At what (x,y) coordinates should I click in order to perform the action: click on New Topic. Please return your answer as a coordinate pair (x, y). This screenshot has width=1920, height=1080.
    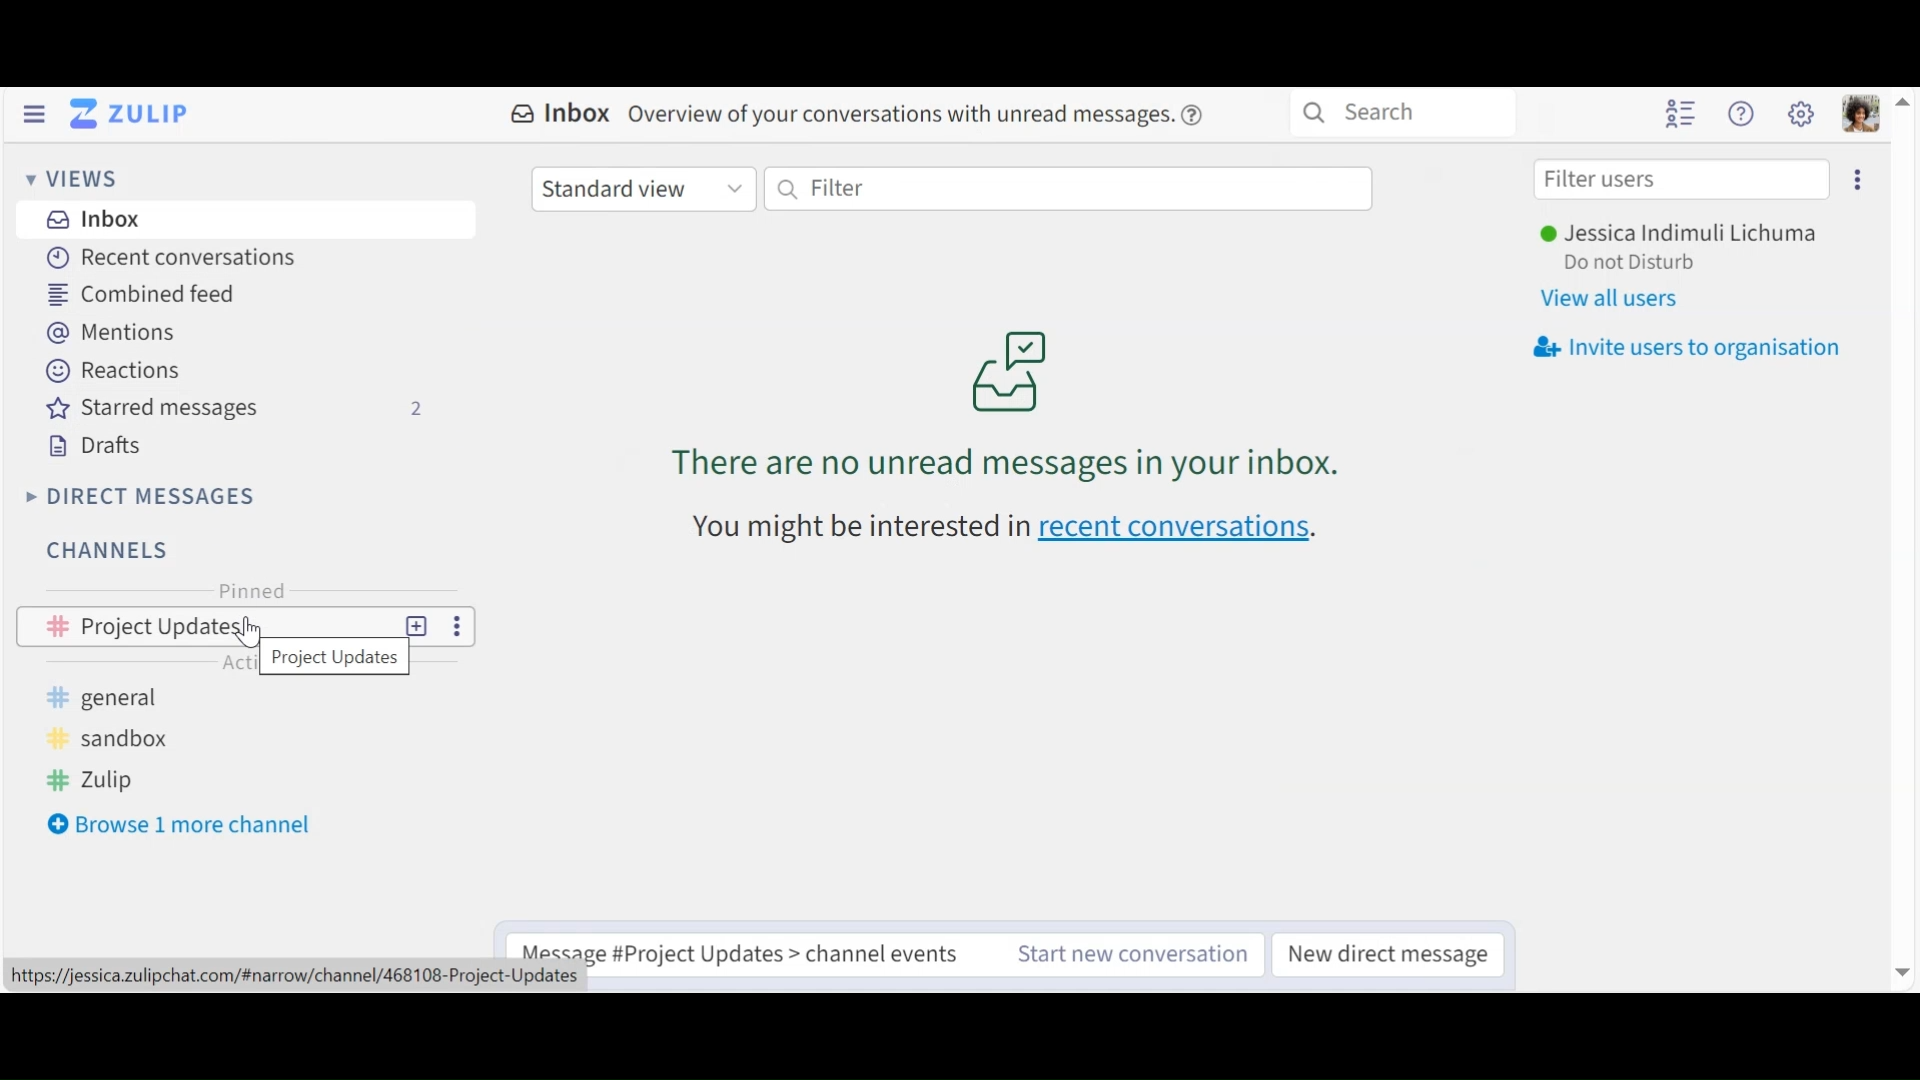
    Looking at the image, I should click on (417, 622).